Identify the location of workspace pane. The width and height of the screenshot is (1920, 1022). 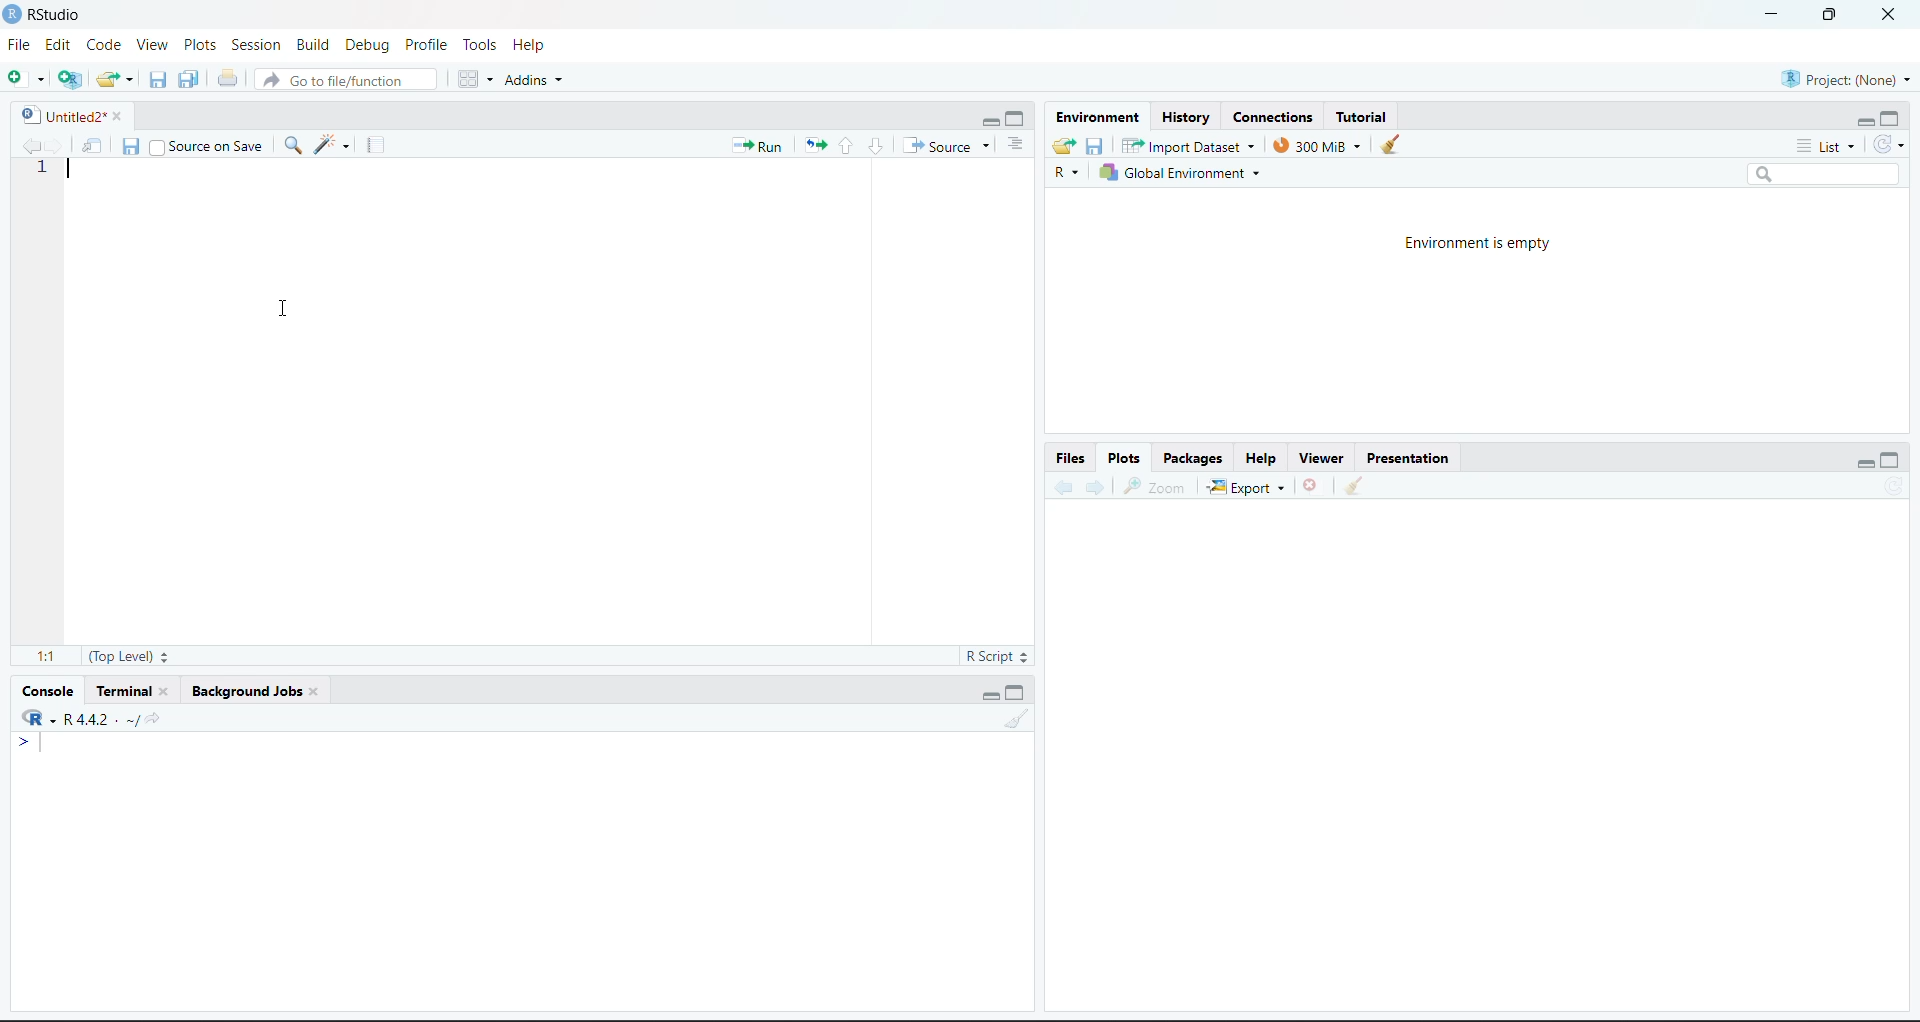
(475, 79).